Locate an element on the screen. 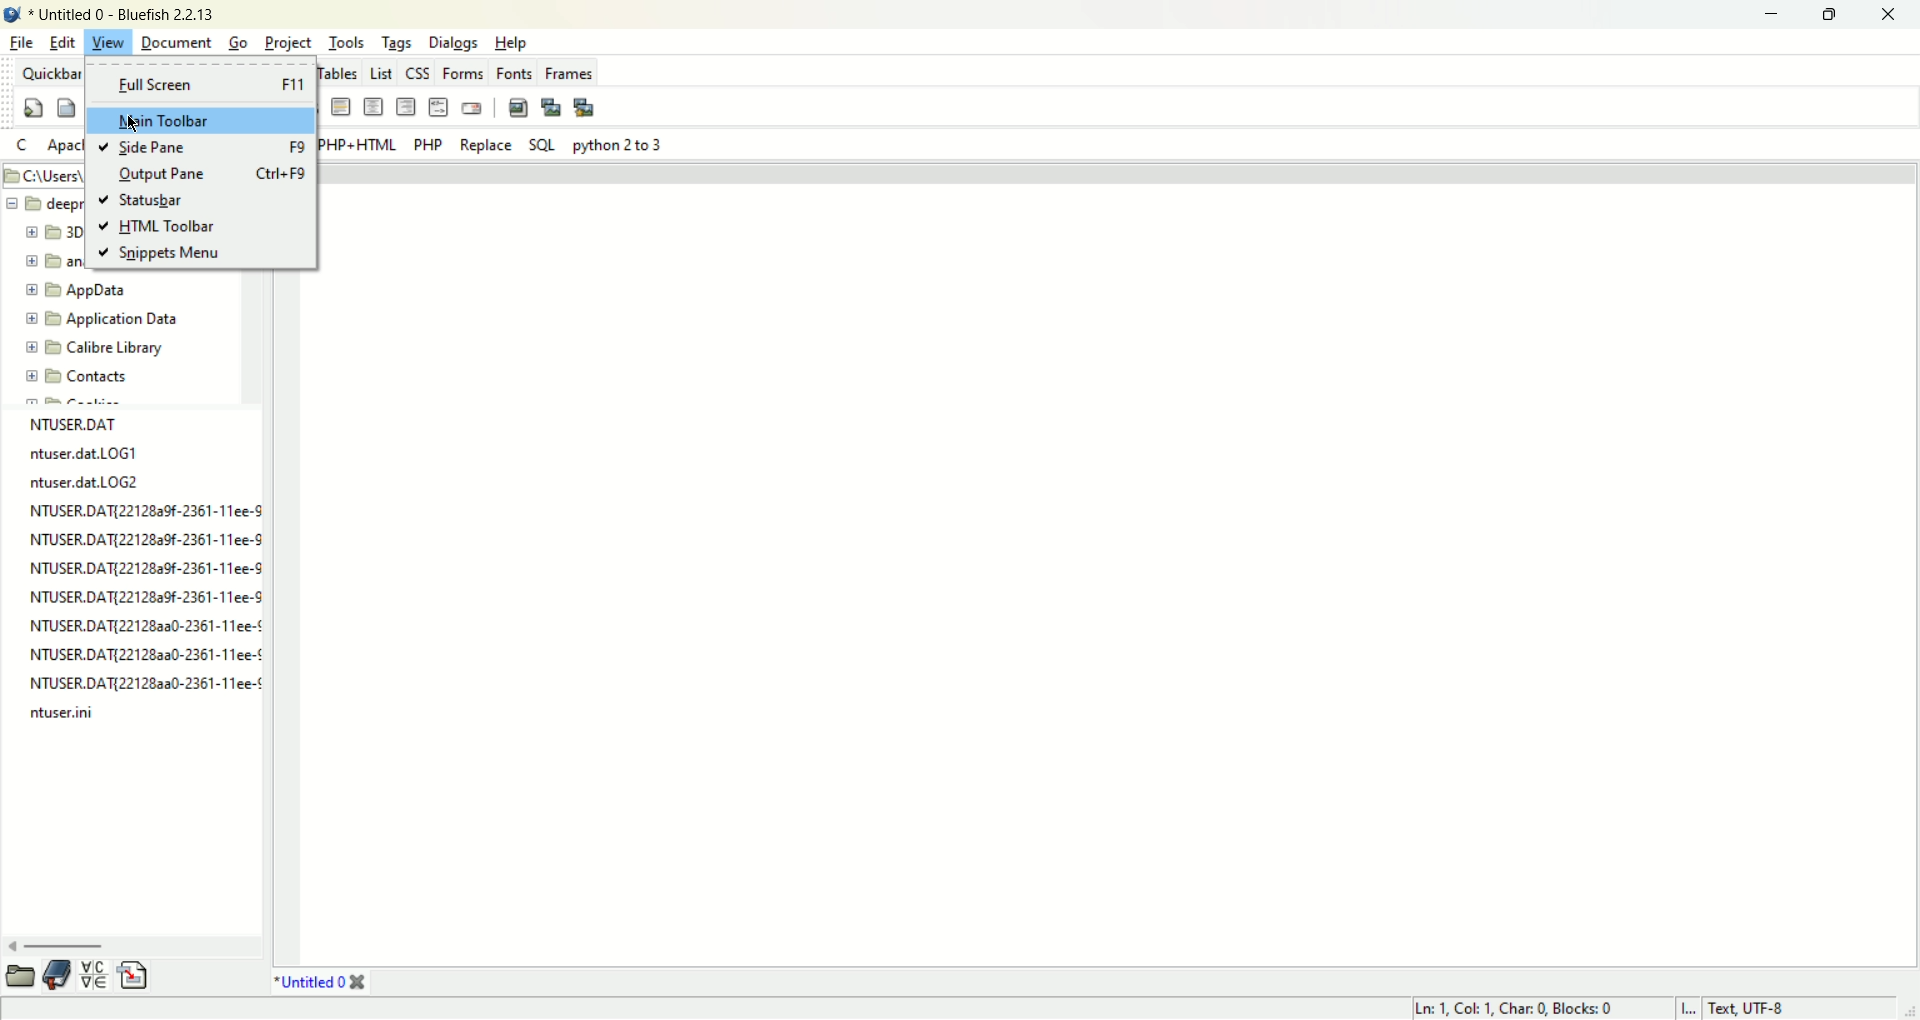 This screenshot has width=1920, height=1020. email is located at coordinates (471, 107).